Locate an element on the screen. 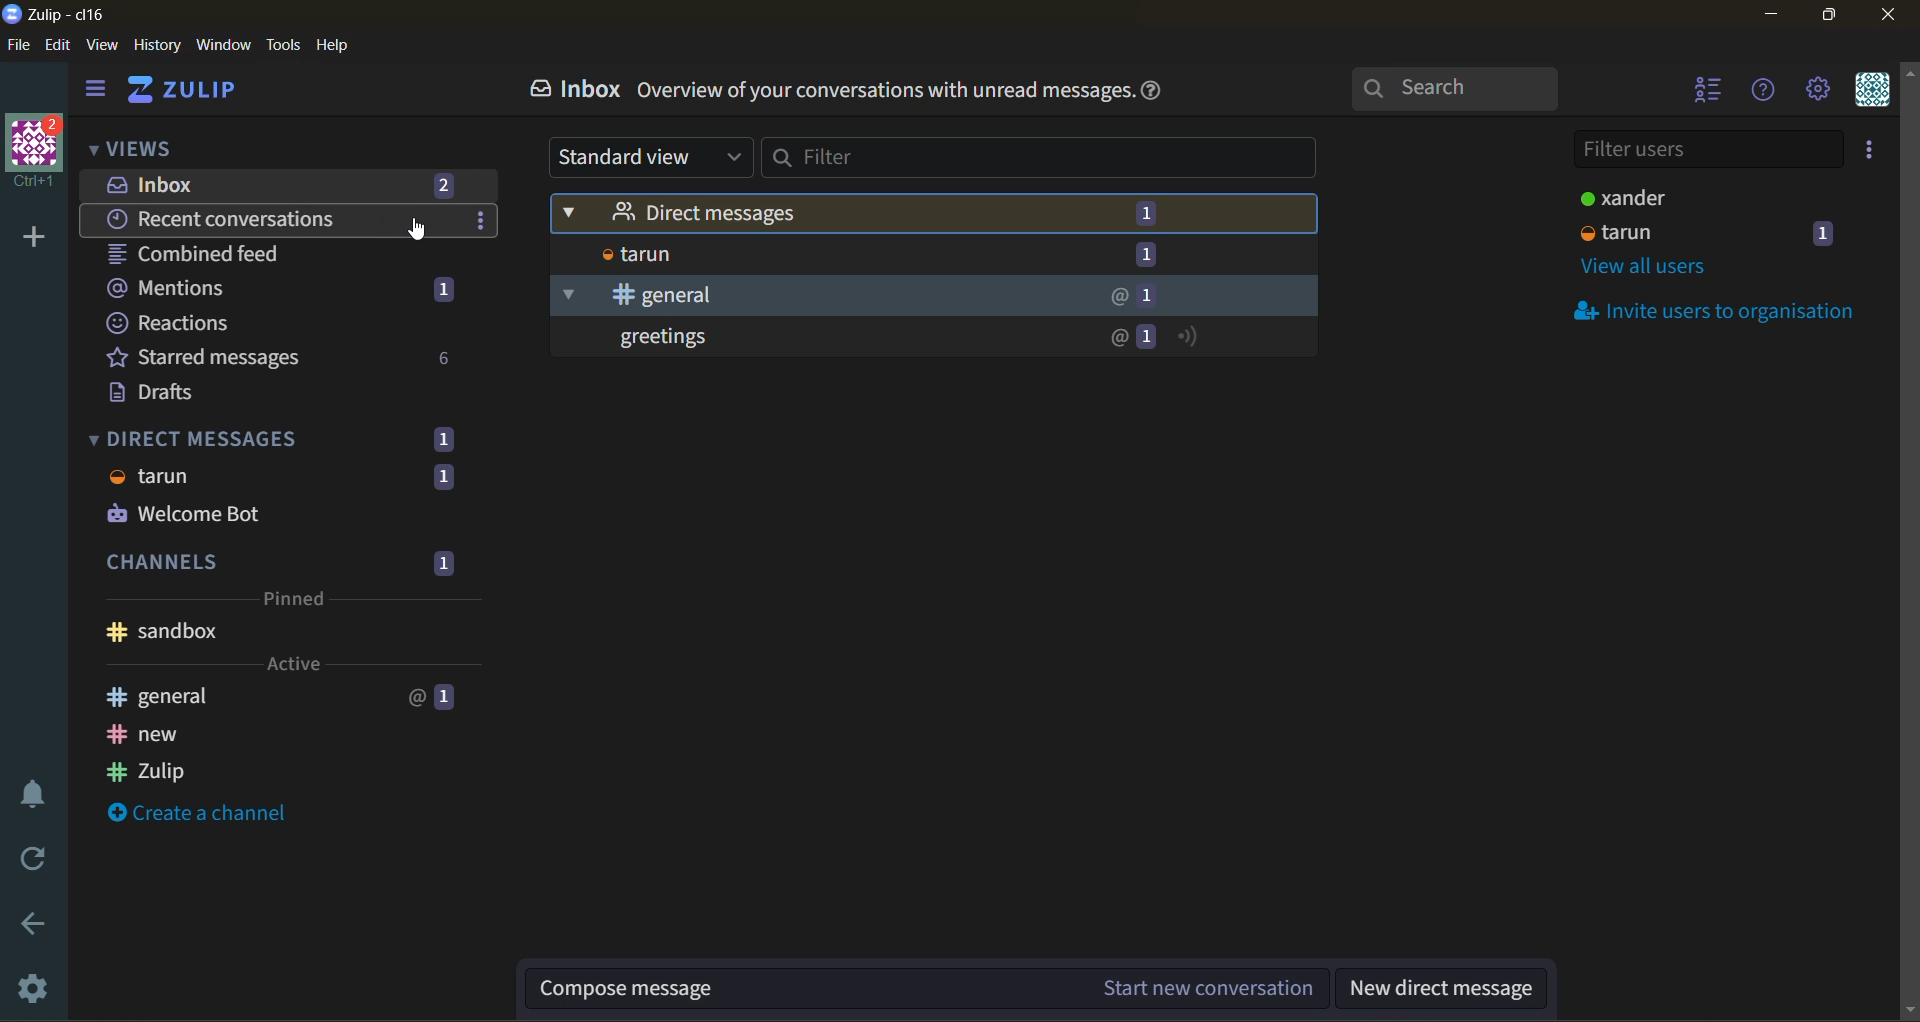 The width and height of the screenshot is (1920, 1022). file is located at coordinates (19, 44).